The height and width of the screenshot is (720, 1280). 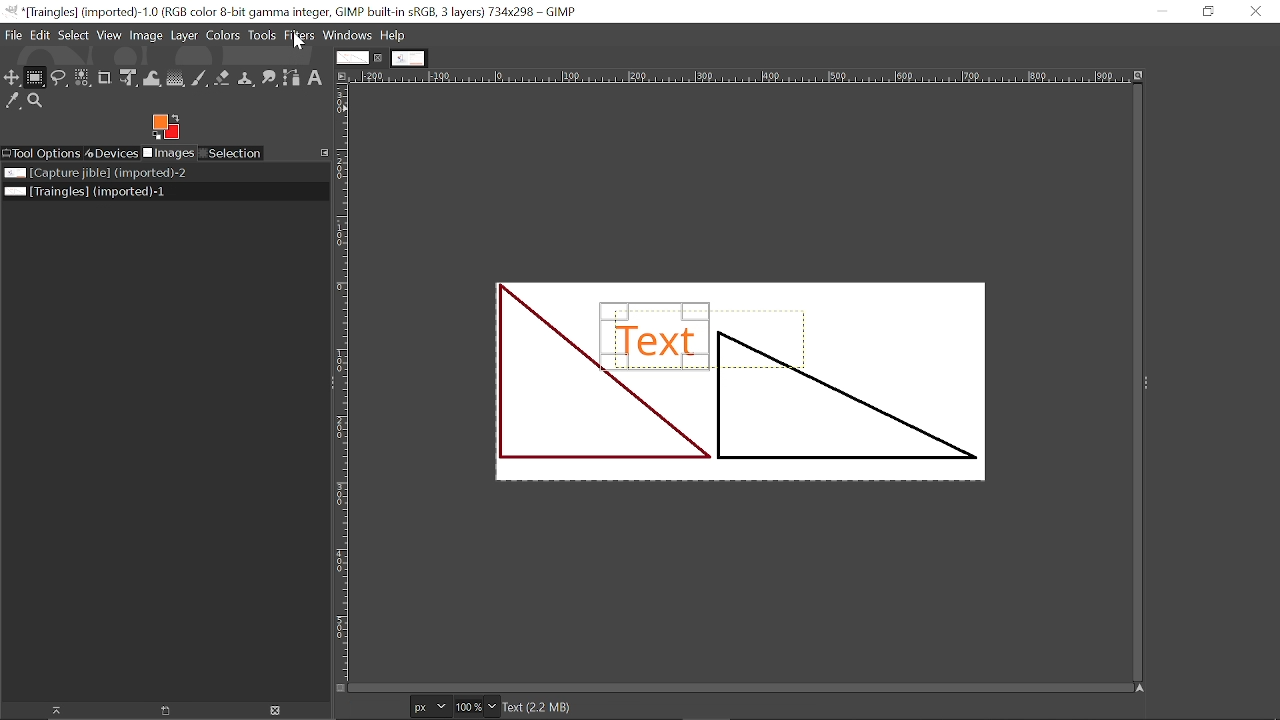 What do you see at coordinates (176, 79) in the screenshot?
I see `Gradient tool` at bounding box center [176, 79].